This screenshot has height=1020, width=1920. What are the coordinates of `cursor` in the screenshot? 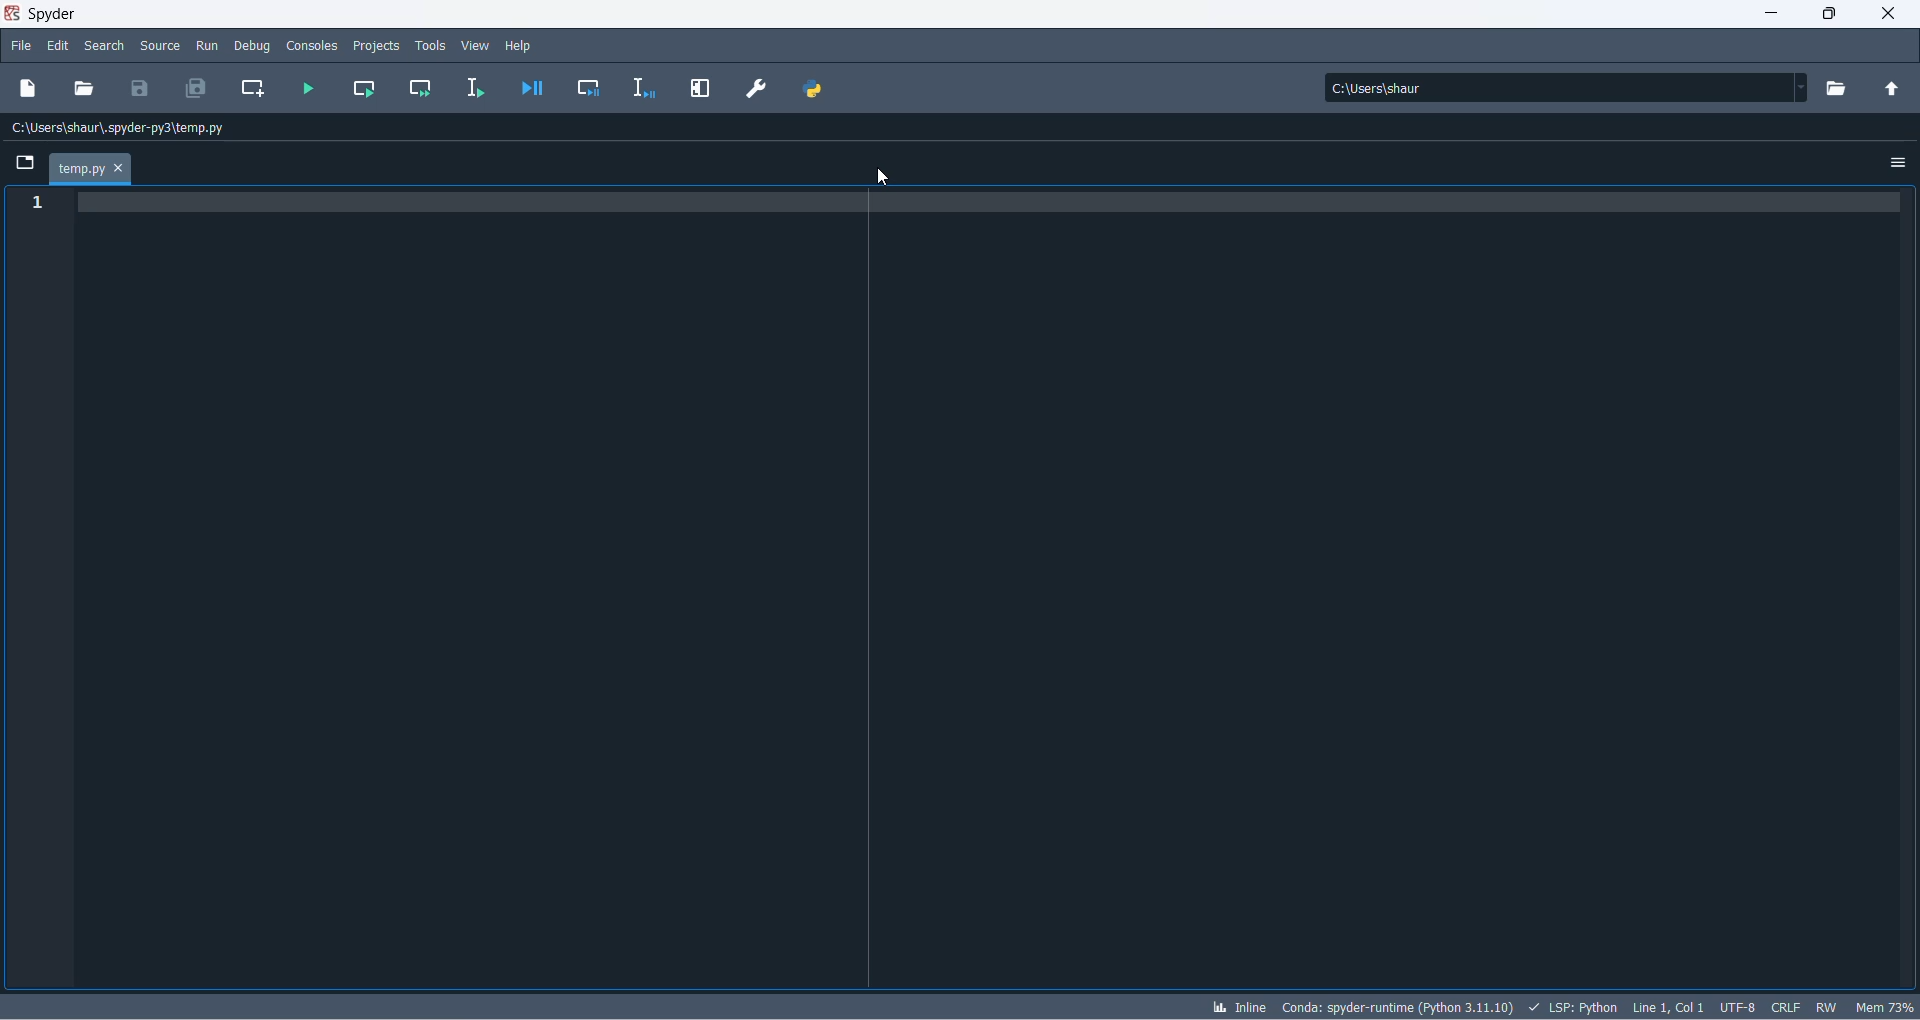 It's located at (892, 180).